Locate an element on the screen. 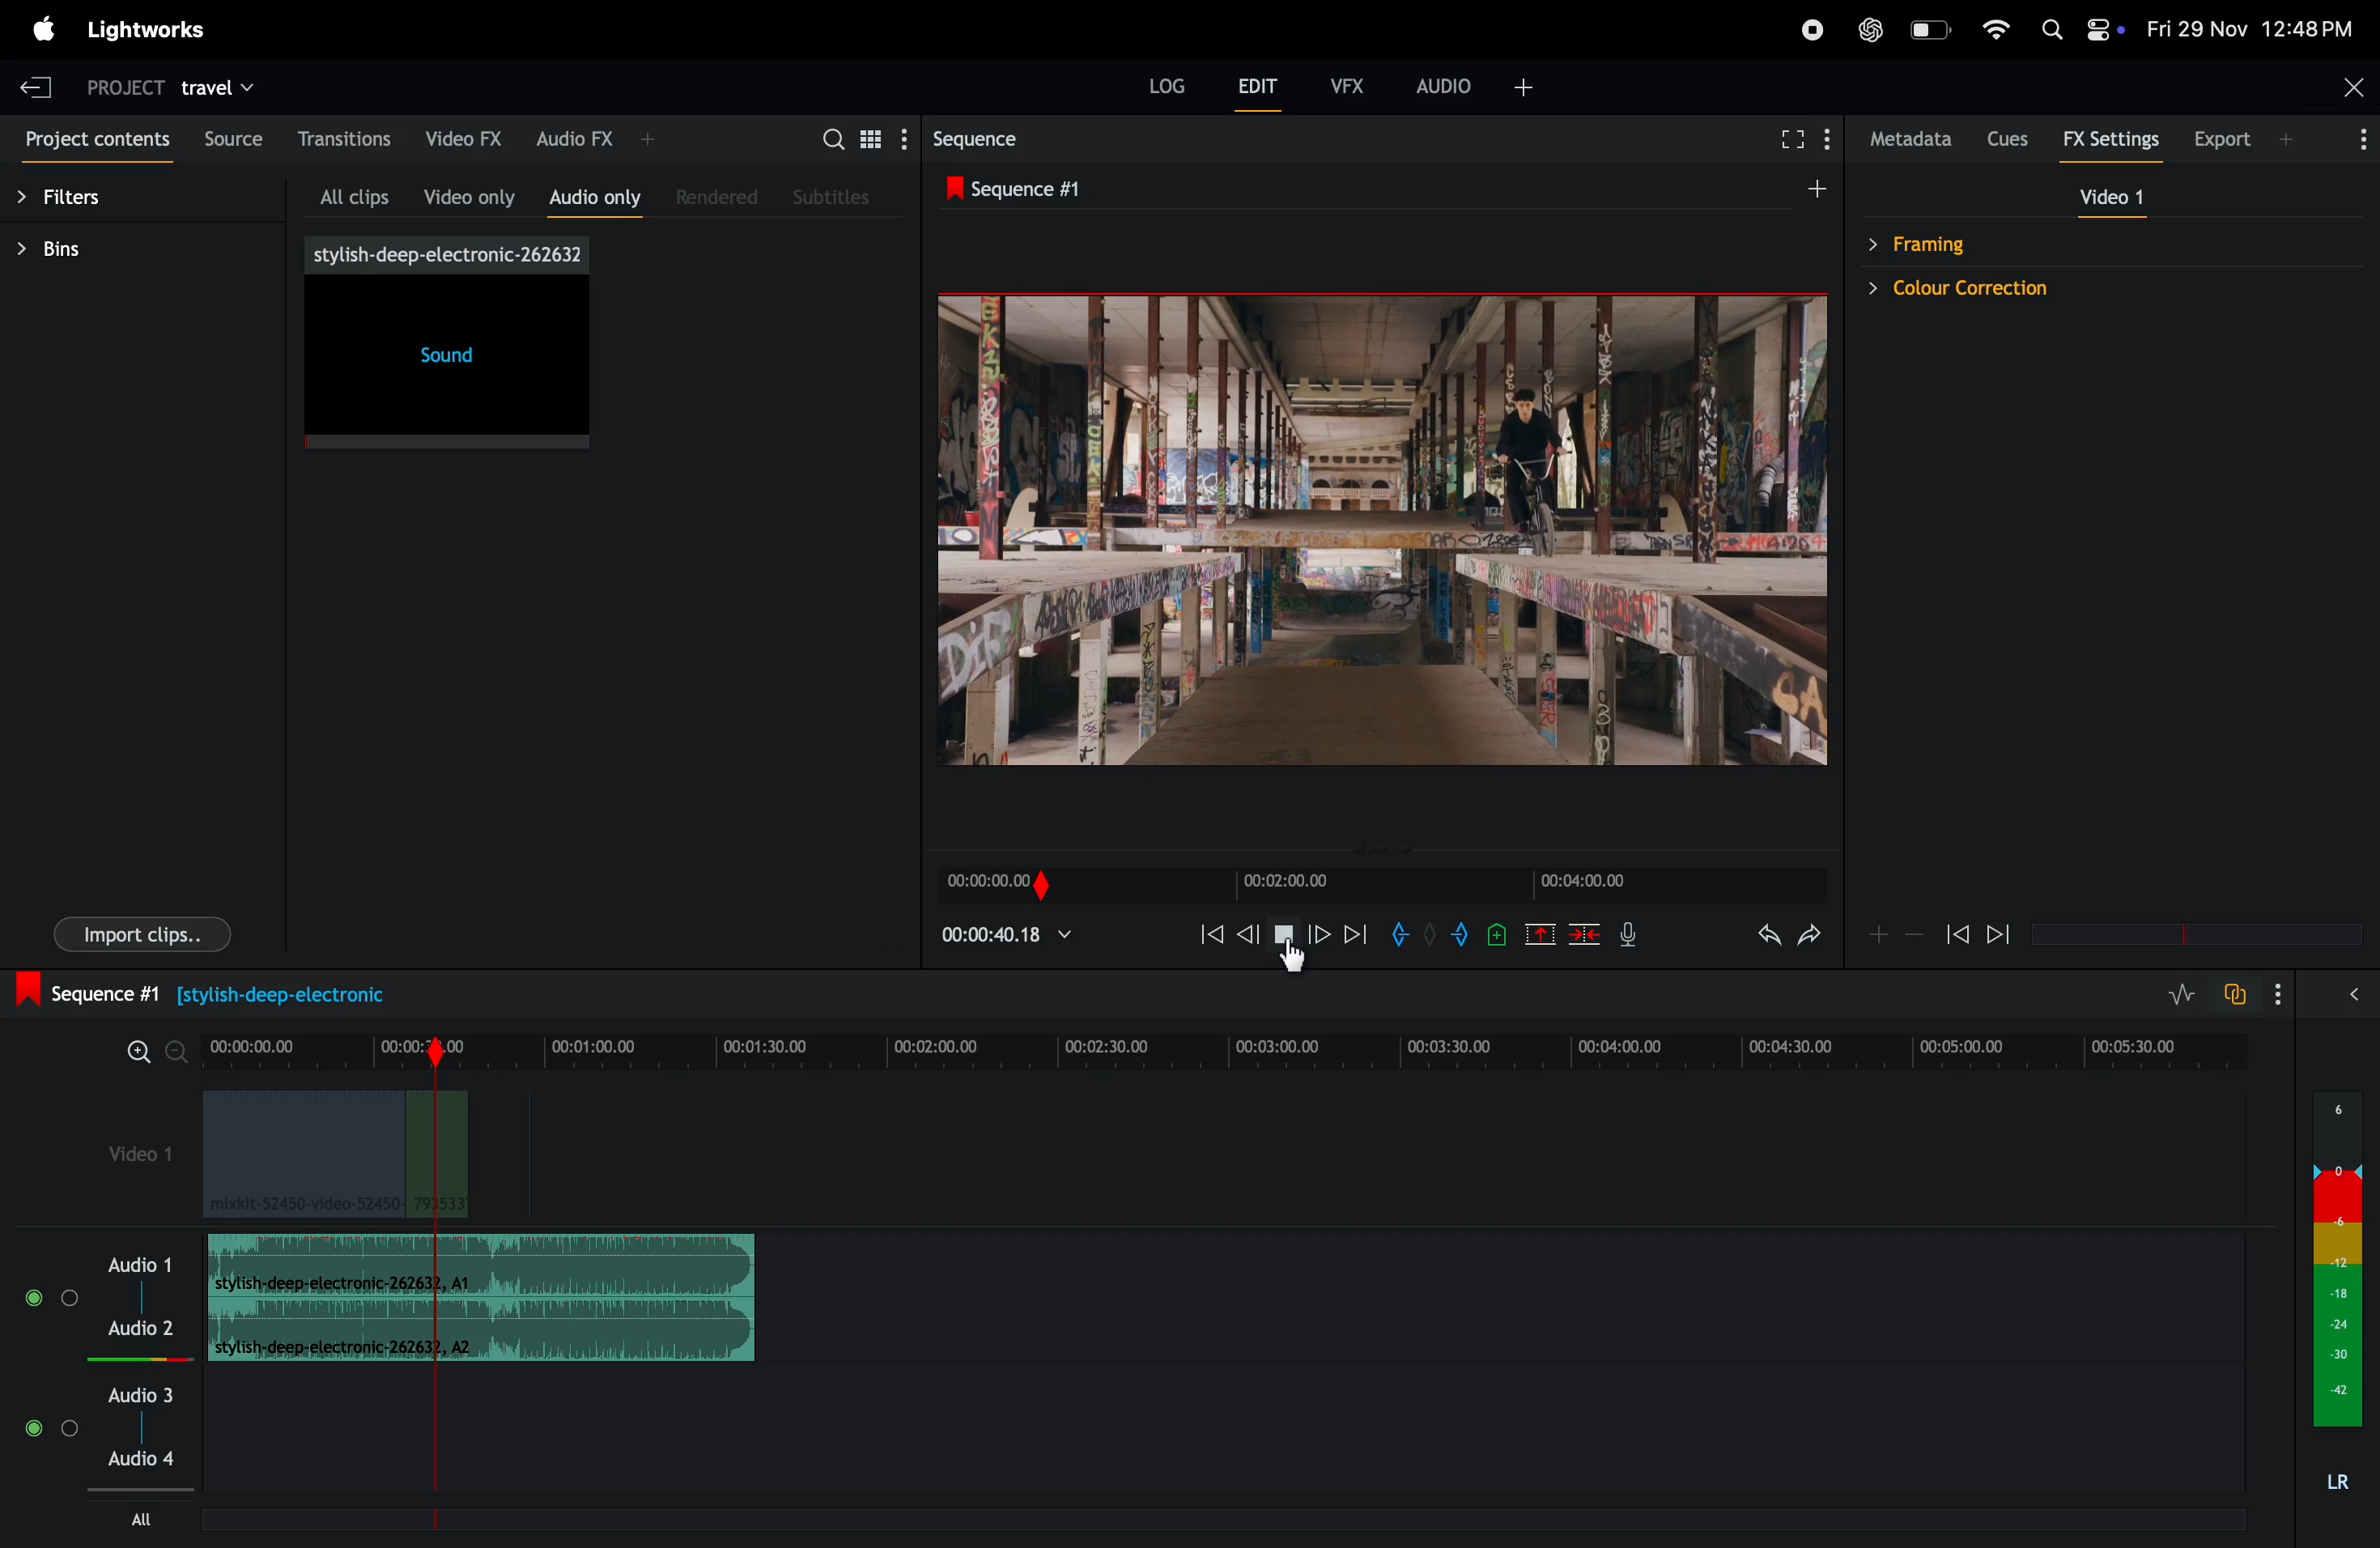 This screenshot has width=2380, height=1548. transactions is located at coordinates (347, 139).